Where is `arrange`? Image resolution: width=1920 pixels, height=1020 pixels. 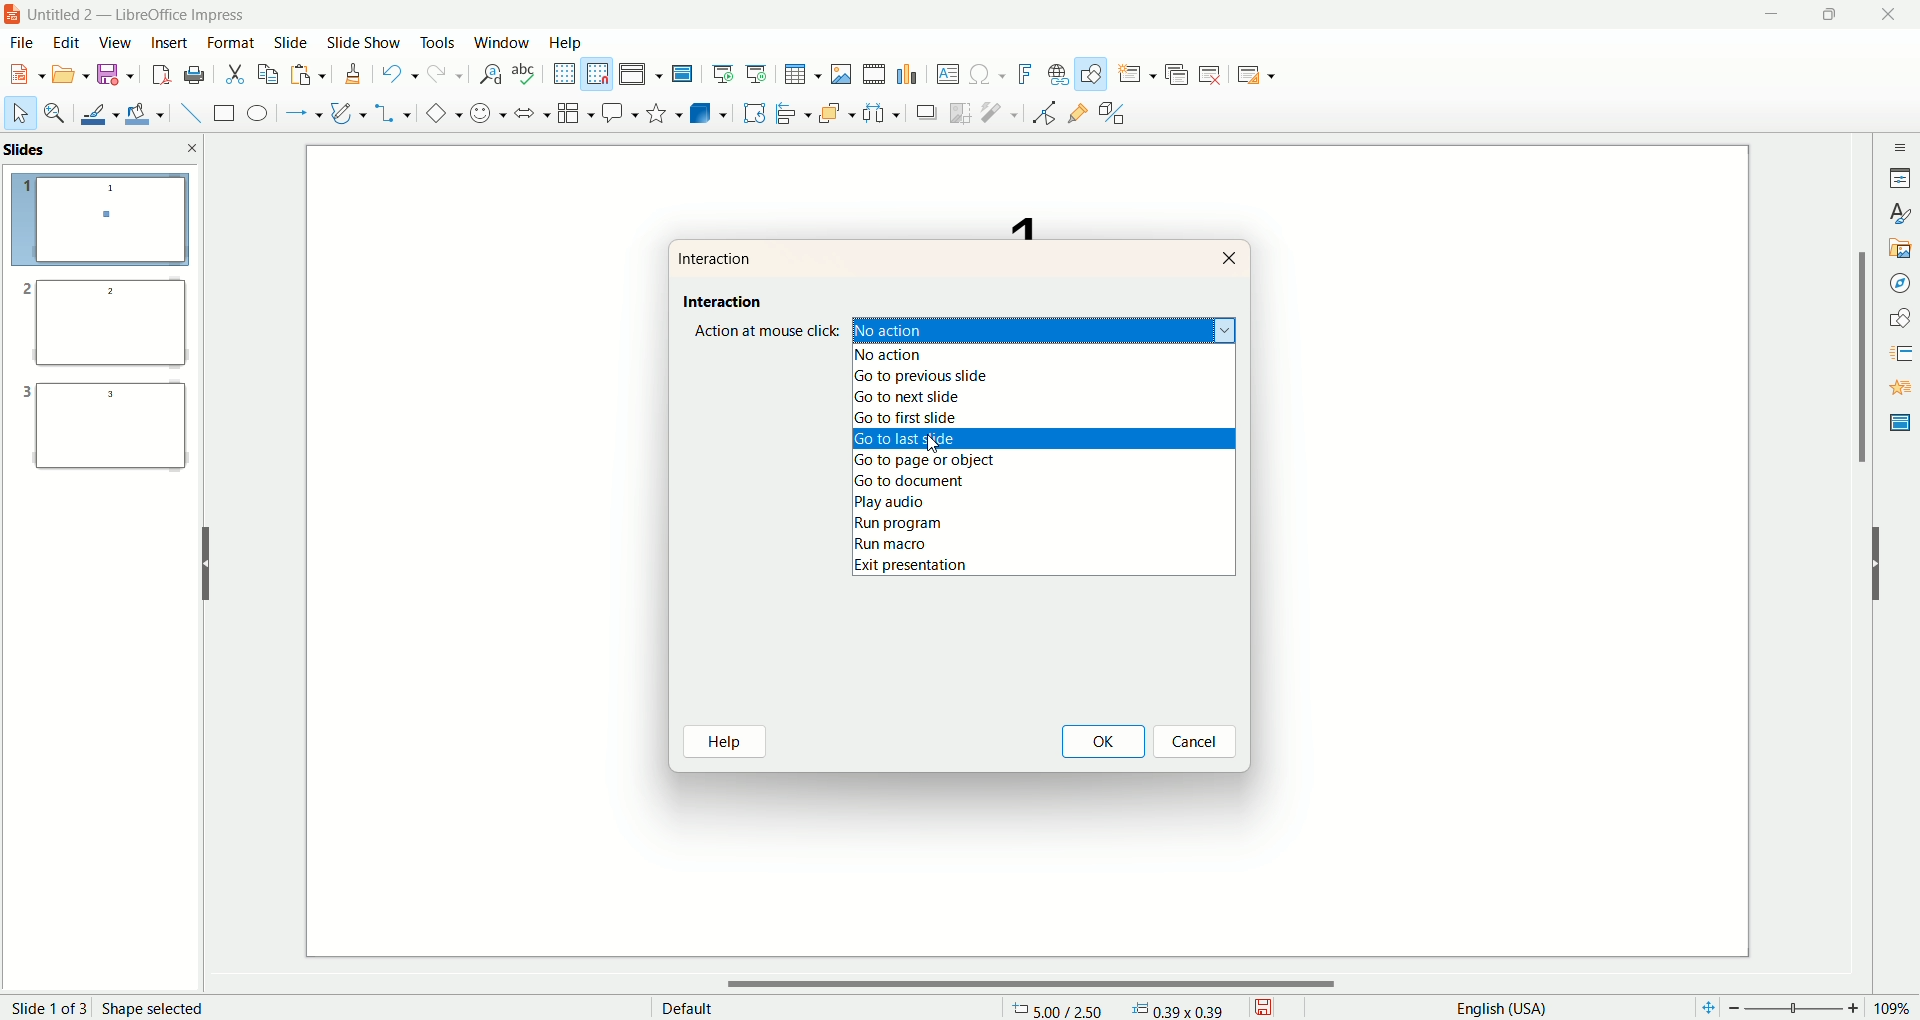 arrange is located at coordinates (831, 111).